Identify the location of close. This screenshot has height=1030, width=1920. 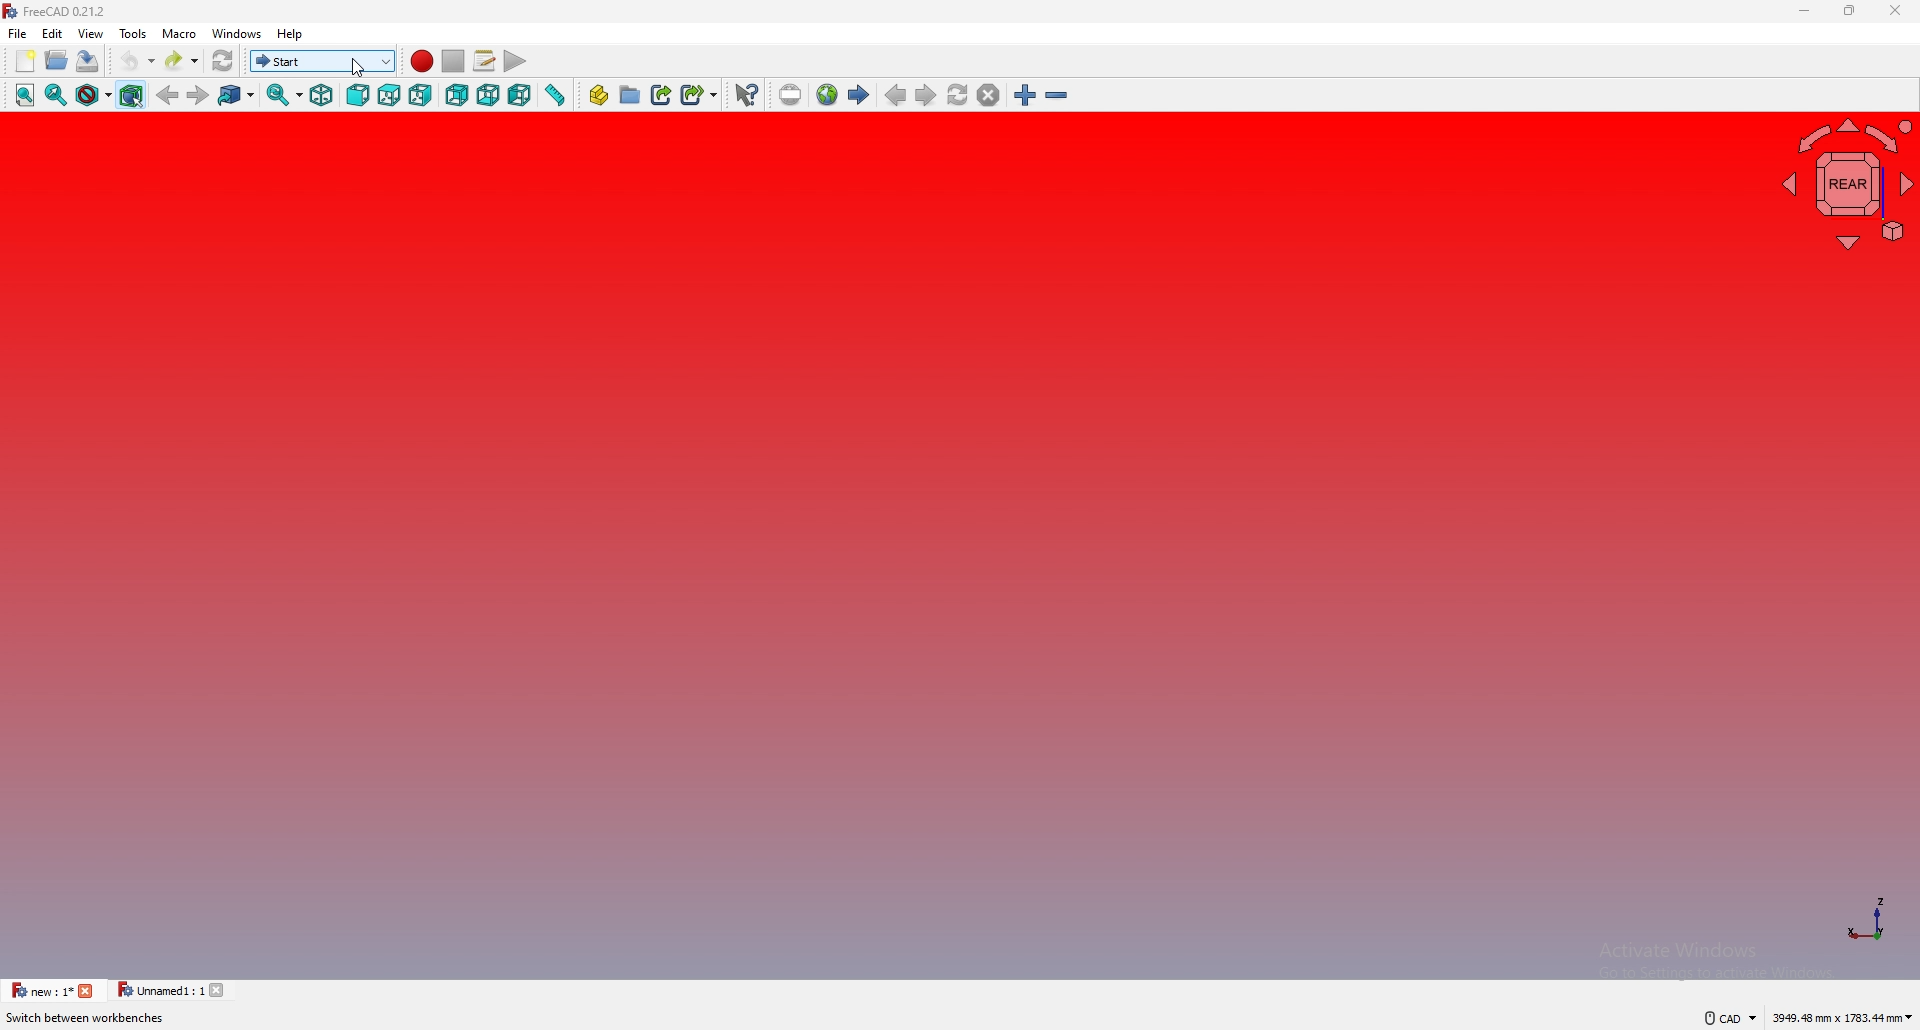
(223, 989).